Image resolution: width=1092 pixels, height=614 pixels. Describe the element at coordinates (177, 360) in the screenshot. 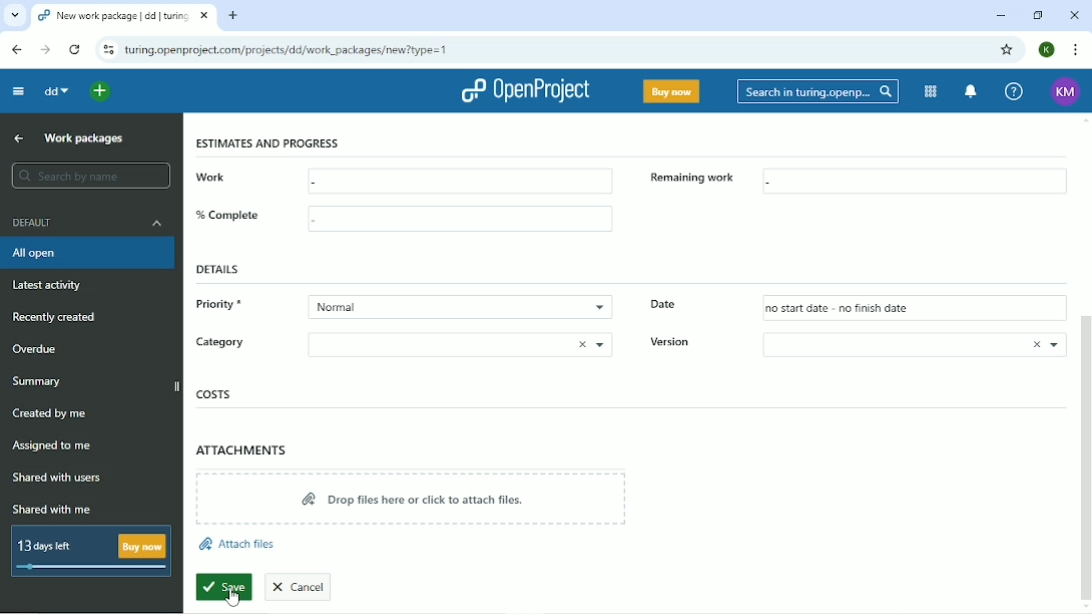

I see `Vertical scrollbar` at that location.